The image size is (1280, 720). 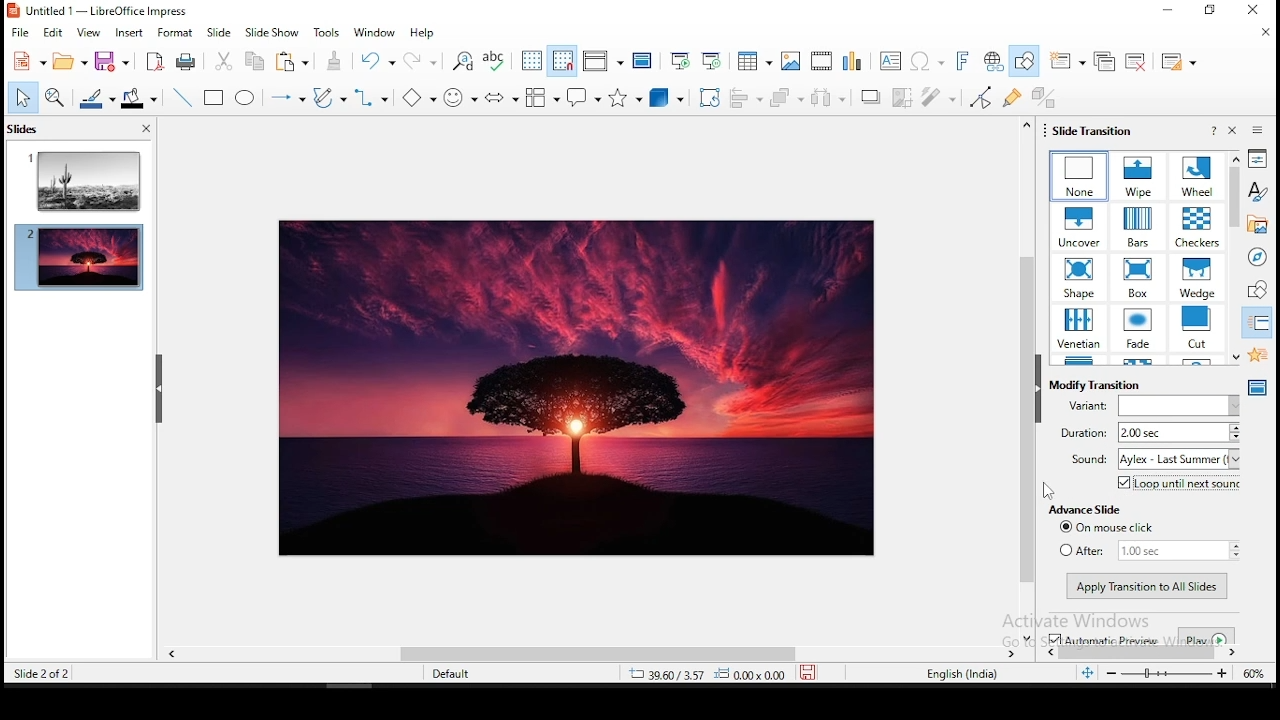 What do you see at coordinates (1149, 406) in the screenshot?
I see `variant` at bounding box center [1149, 406].